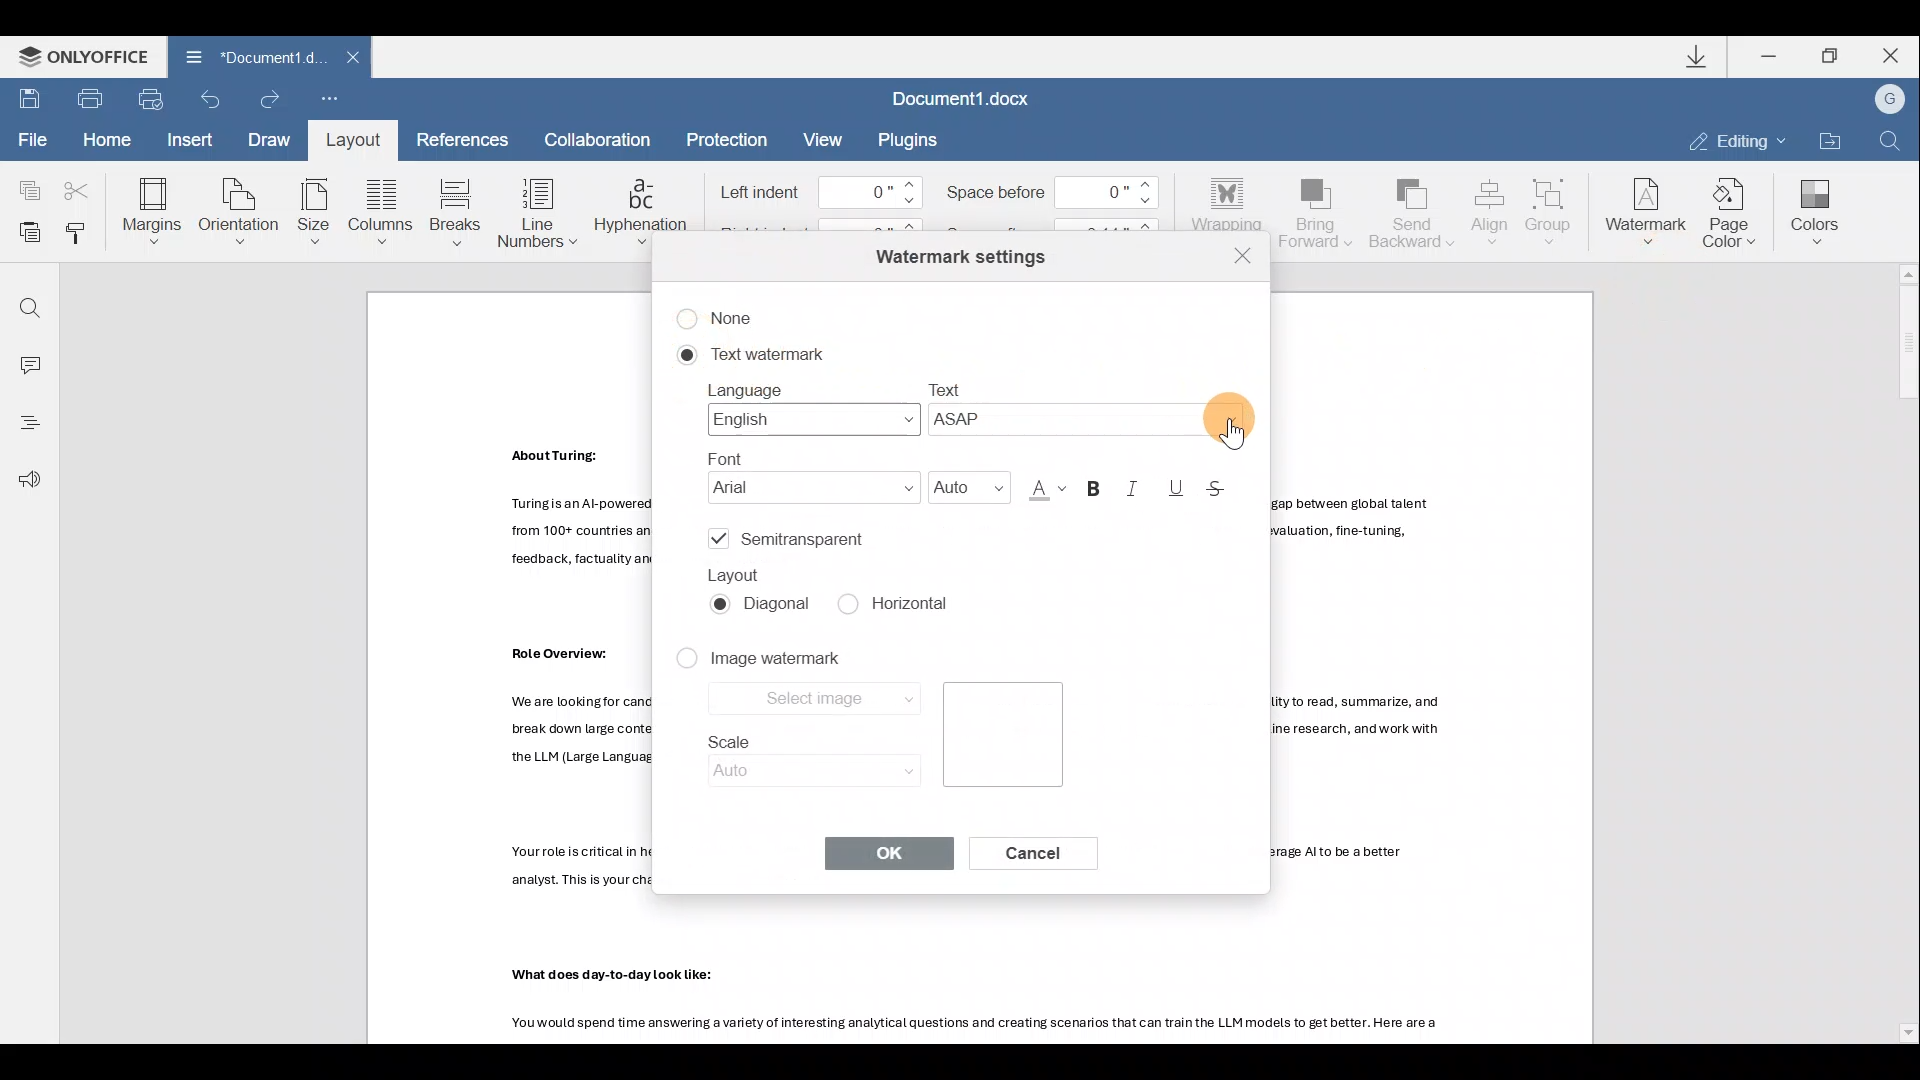 This screenshot has height=1080, width=1920. I want to click on Draw, so click(270, 142).